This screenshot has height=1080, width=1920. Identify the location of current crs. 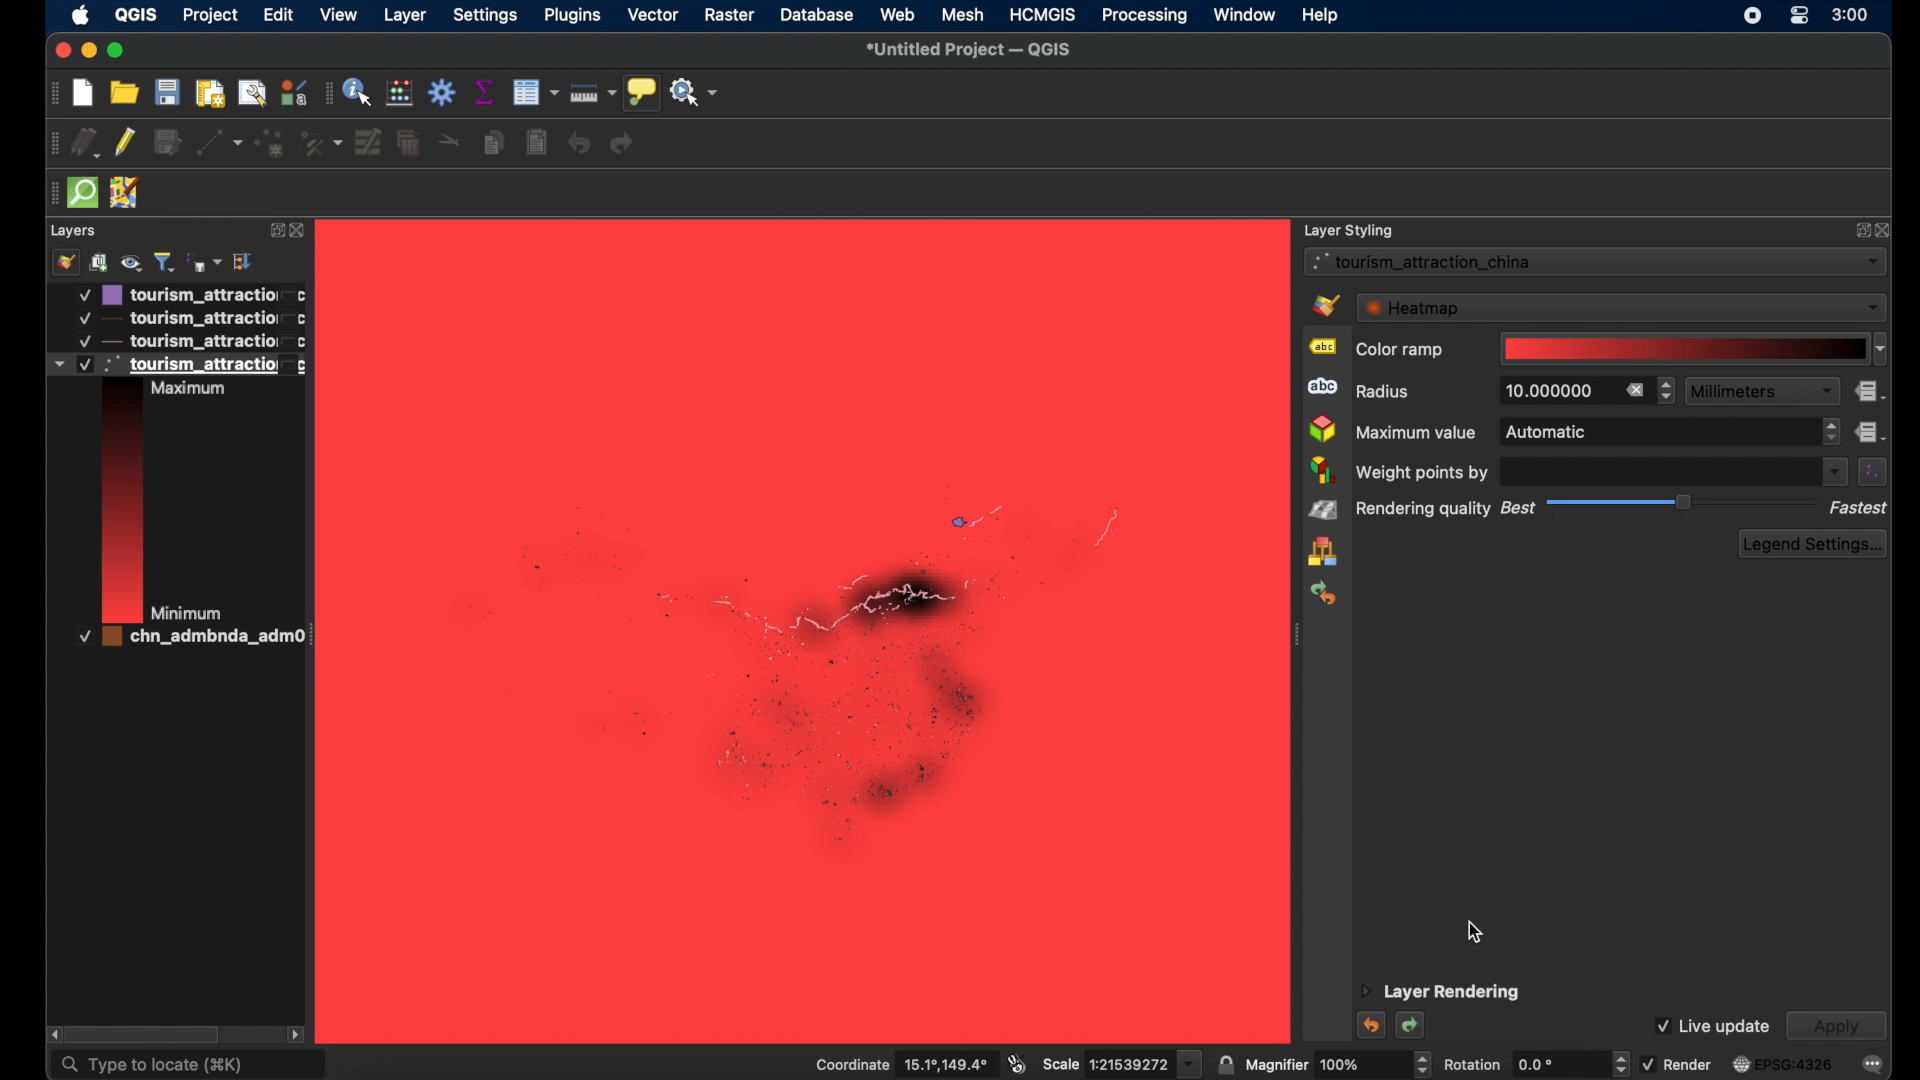
(1783, 1064).